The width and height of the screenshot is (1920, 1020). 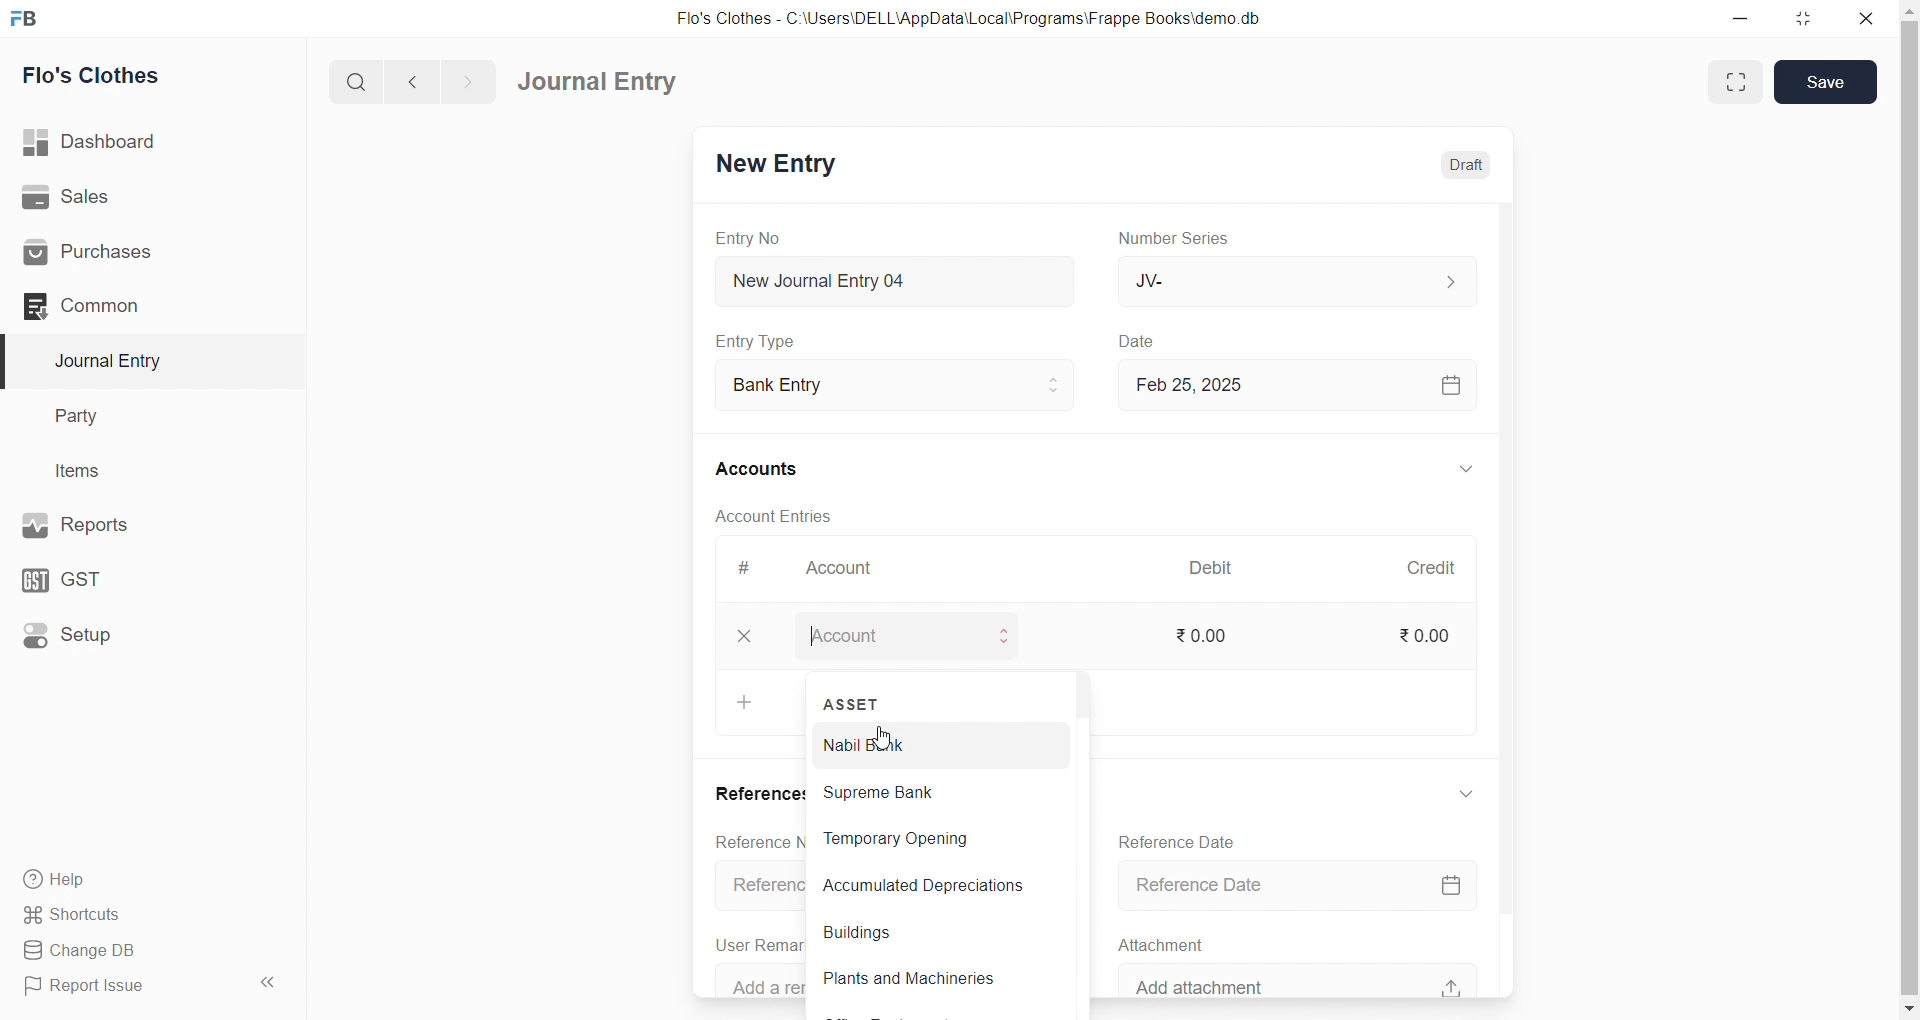 What do you see at coordinates (850, 702) in the screenshot?
I see `ASSET` at bounding box center [850, 702].